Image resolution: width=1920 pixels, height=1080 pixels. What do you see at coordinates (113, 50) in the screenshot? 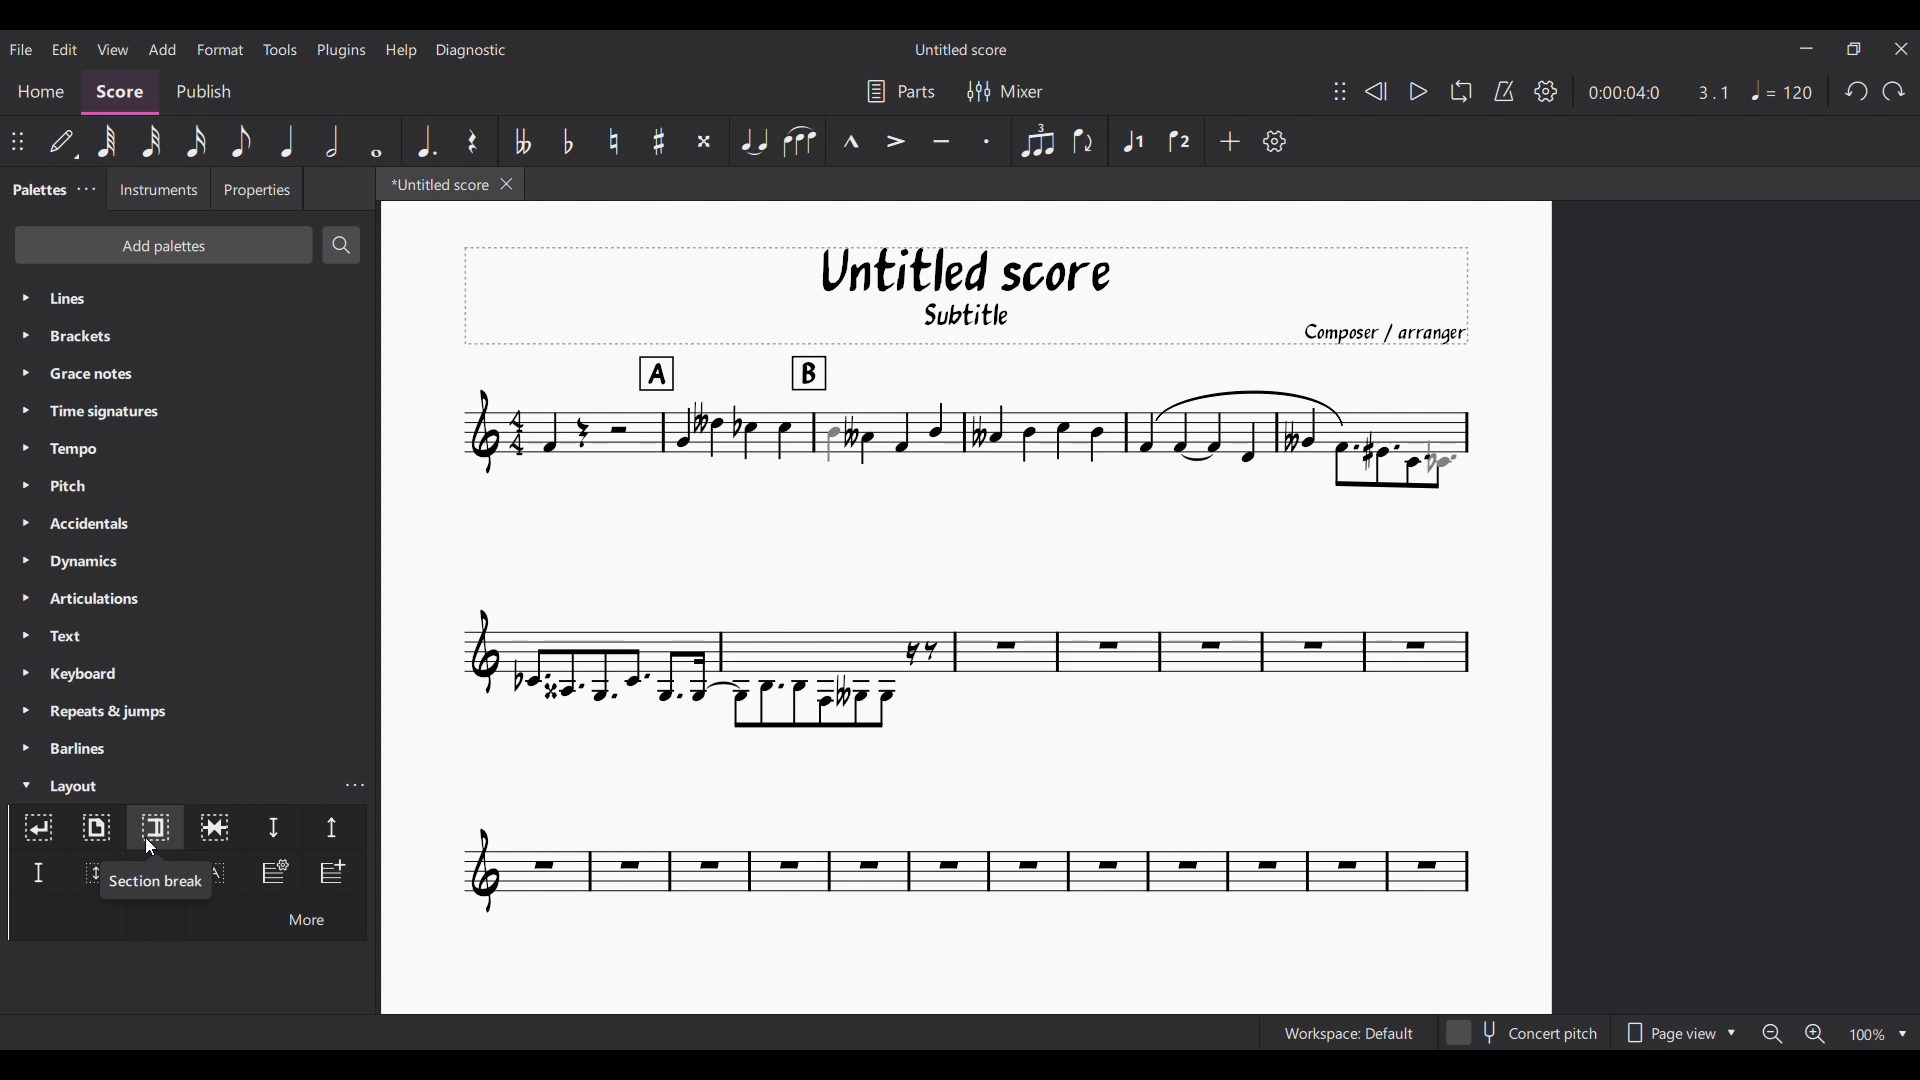
I see `View menu` at bounding box center [113, 50].